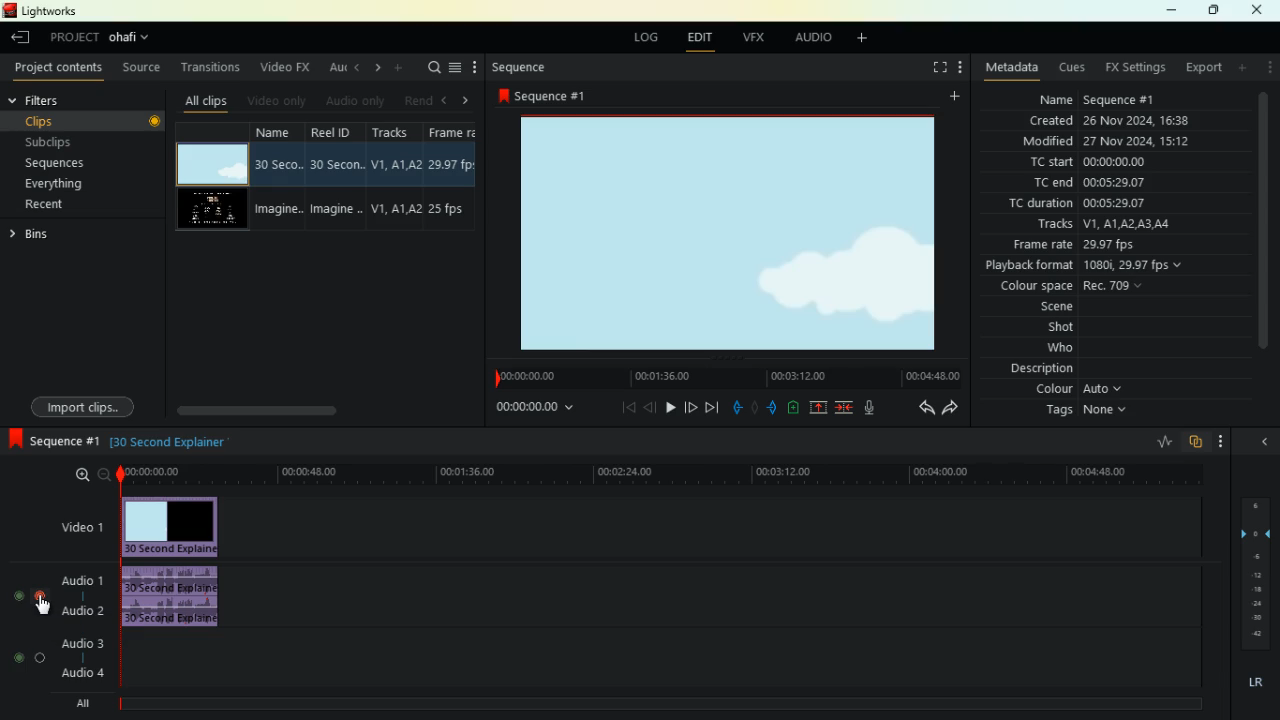 The image size is (1280, 720). What do you see at coordinates (1066, 67) in the screenshot?
I see `cues` at bounding box center [1066, 67].